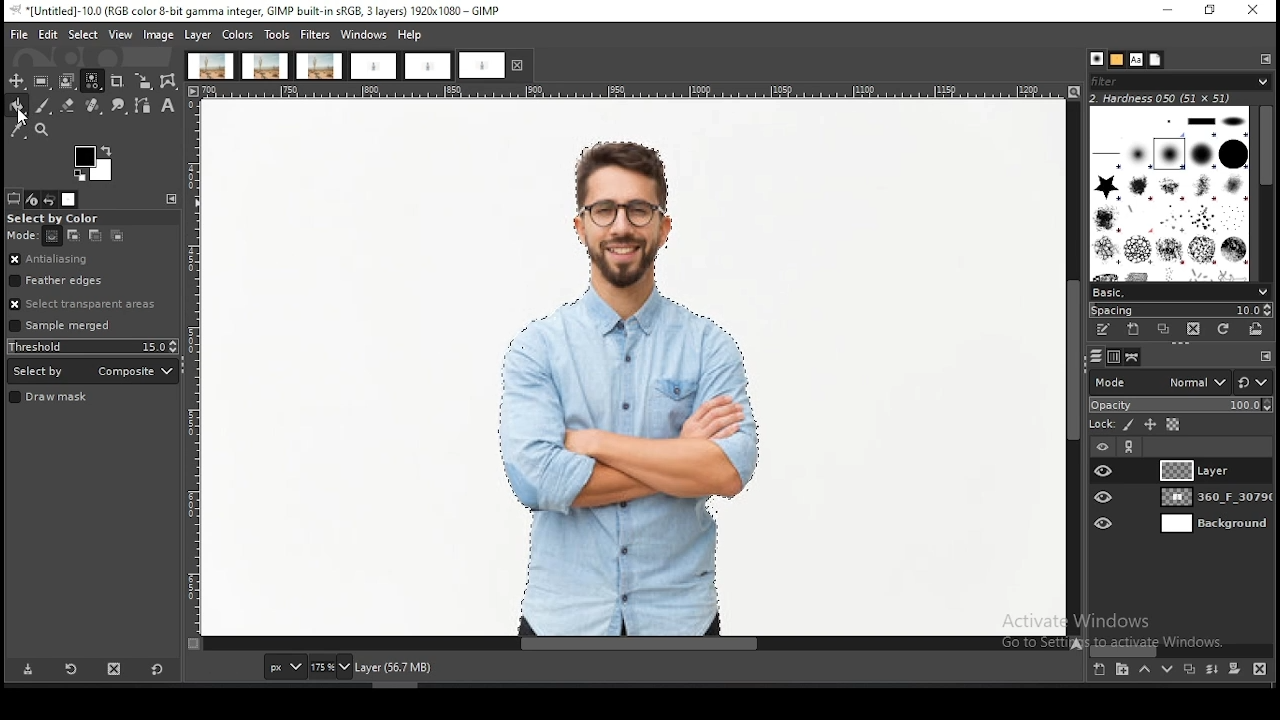 This screenshot has width=1280, height=720. What do you see at coordinates (1173, 425) in the screenshot?
I see `lock alpha channel` at bounding box center [1173, 425].